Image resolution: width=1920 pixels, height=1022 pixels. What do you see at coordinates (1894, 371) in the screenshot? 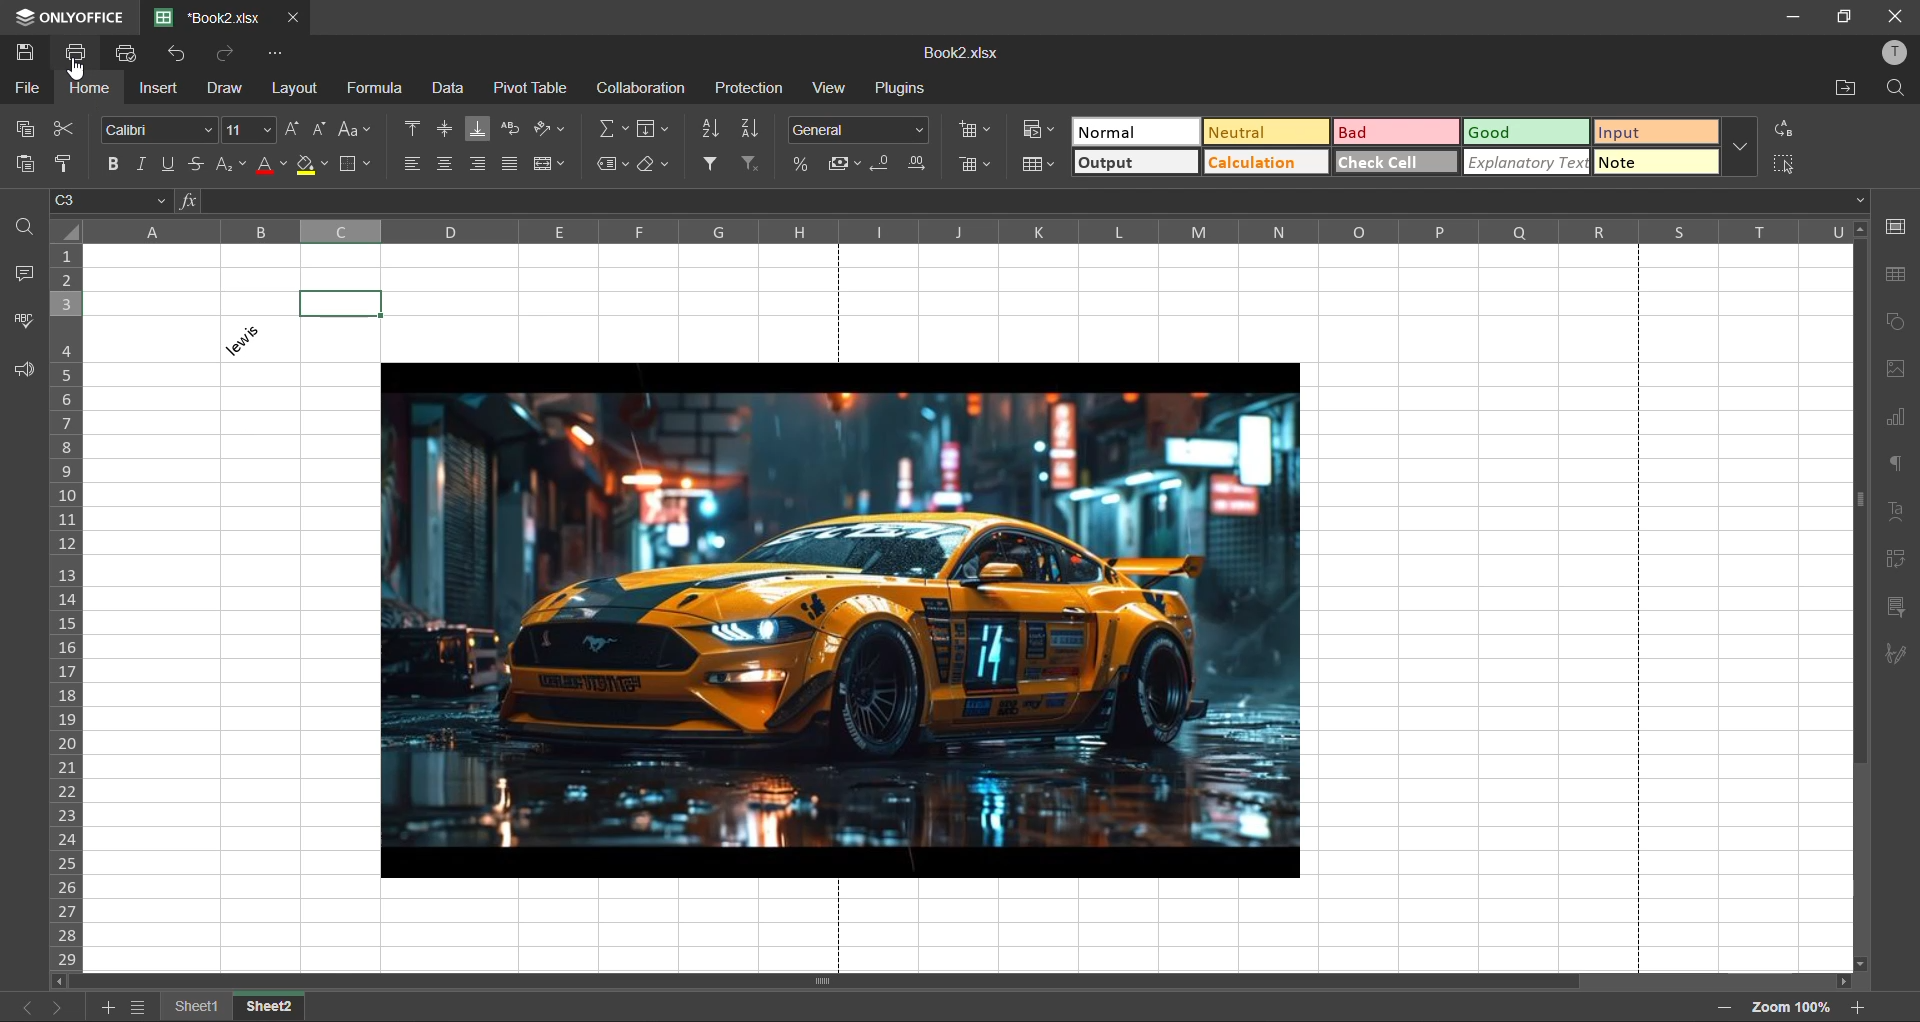
I see `images` at bounding box center [1894, 371].